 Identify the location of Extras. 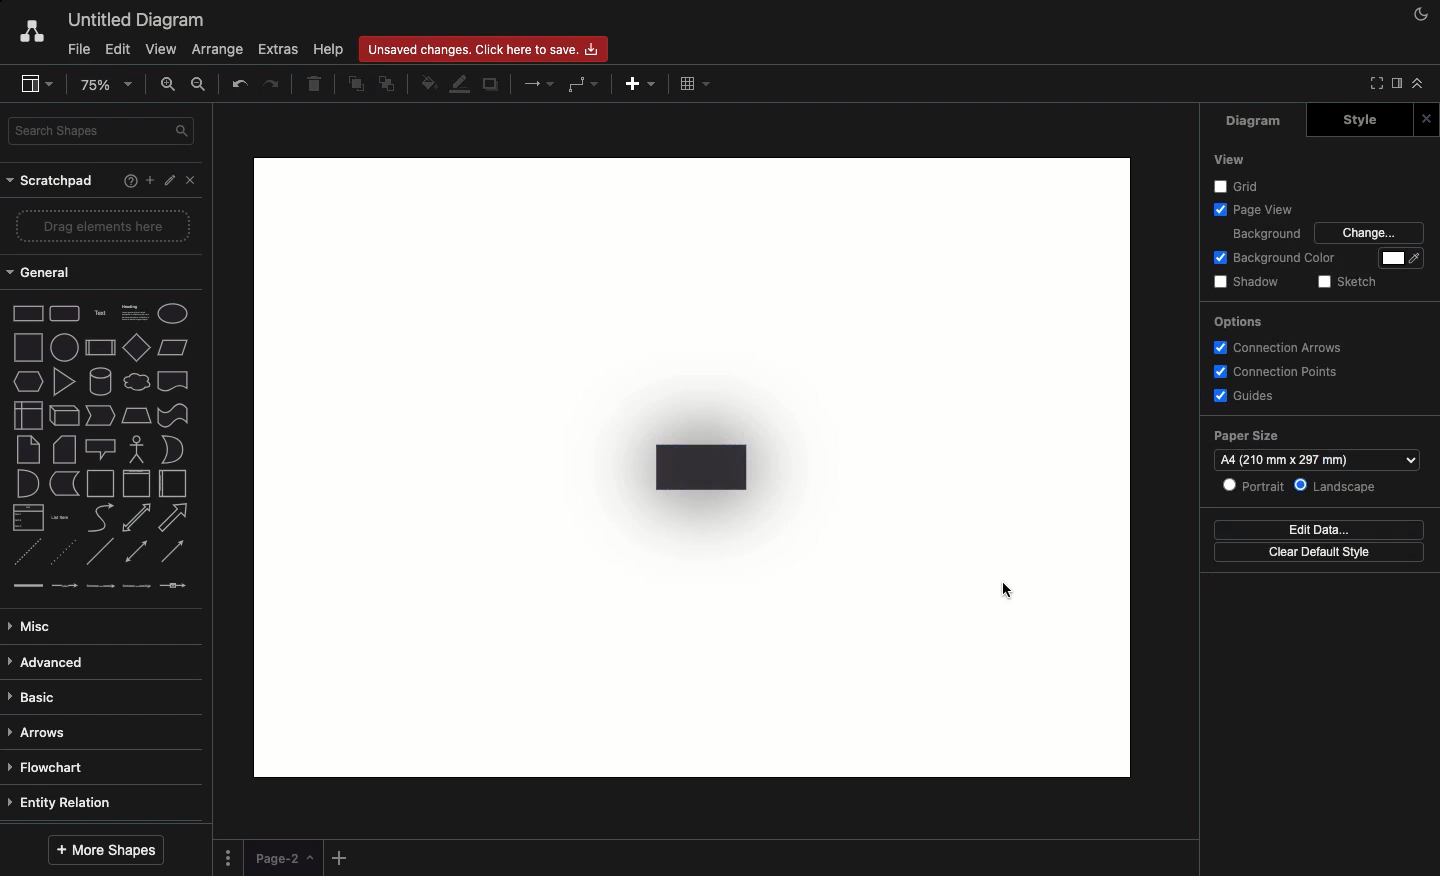
(276, 49).